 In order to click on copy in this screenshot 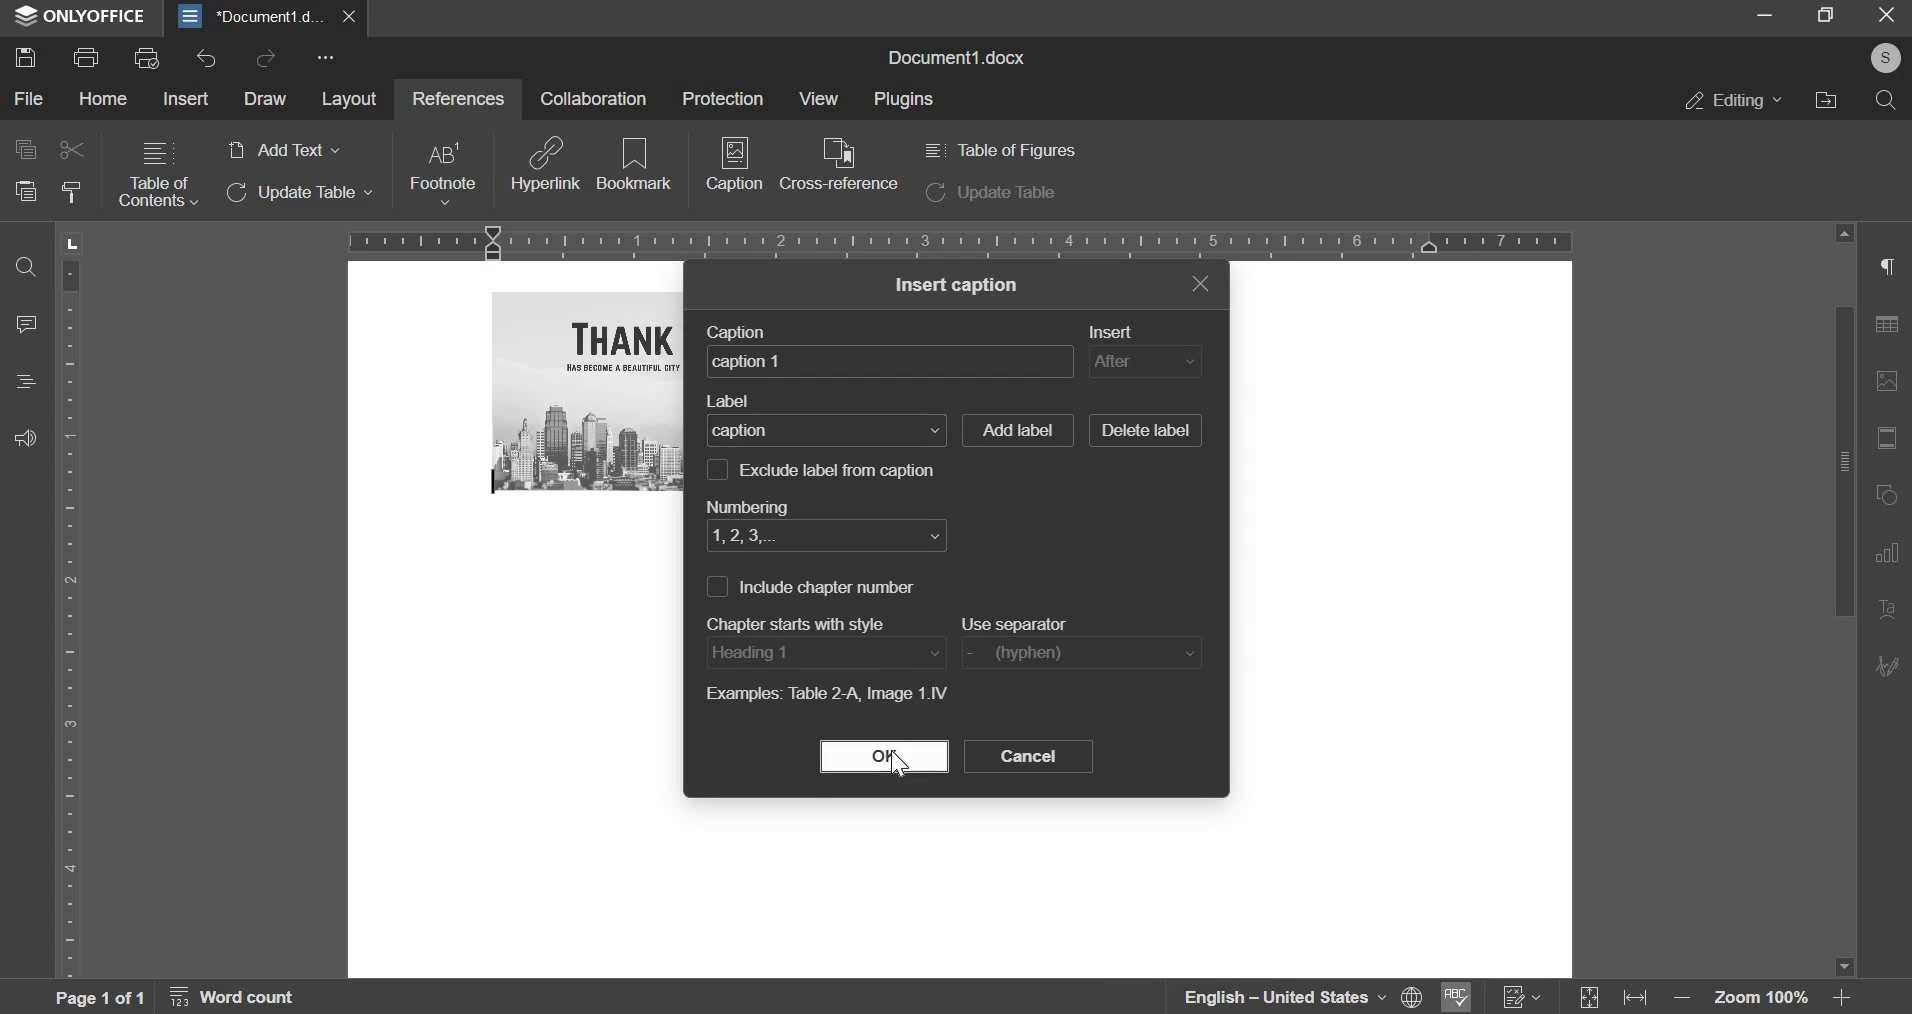, I will do `click(24, 148)`.